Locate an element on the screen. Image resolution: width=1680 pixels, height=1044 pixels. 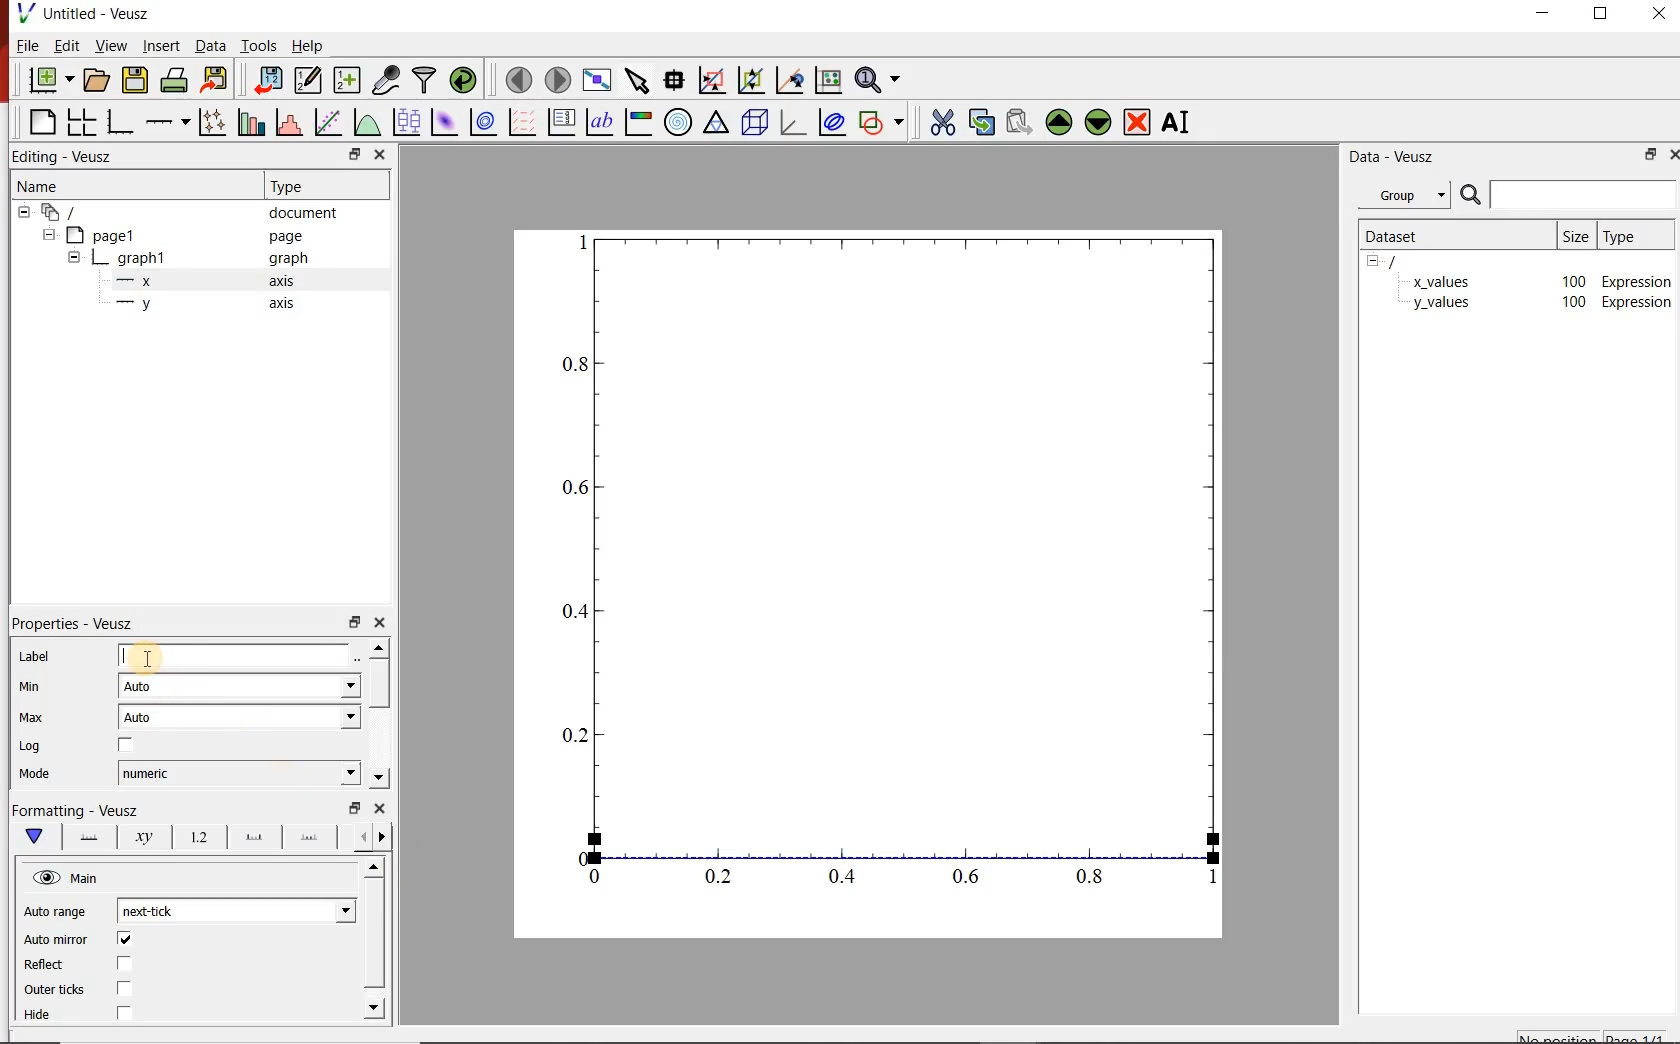
move down is located at coordinates (378, 777).